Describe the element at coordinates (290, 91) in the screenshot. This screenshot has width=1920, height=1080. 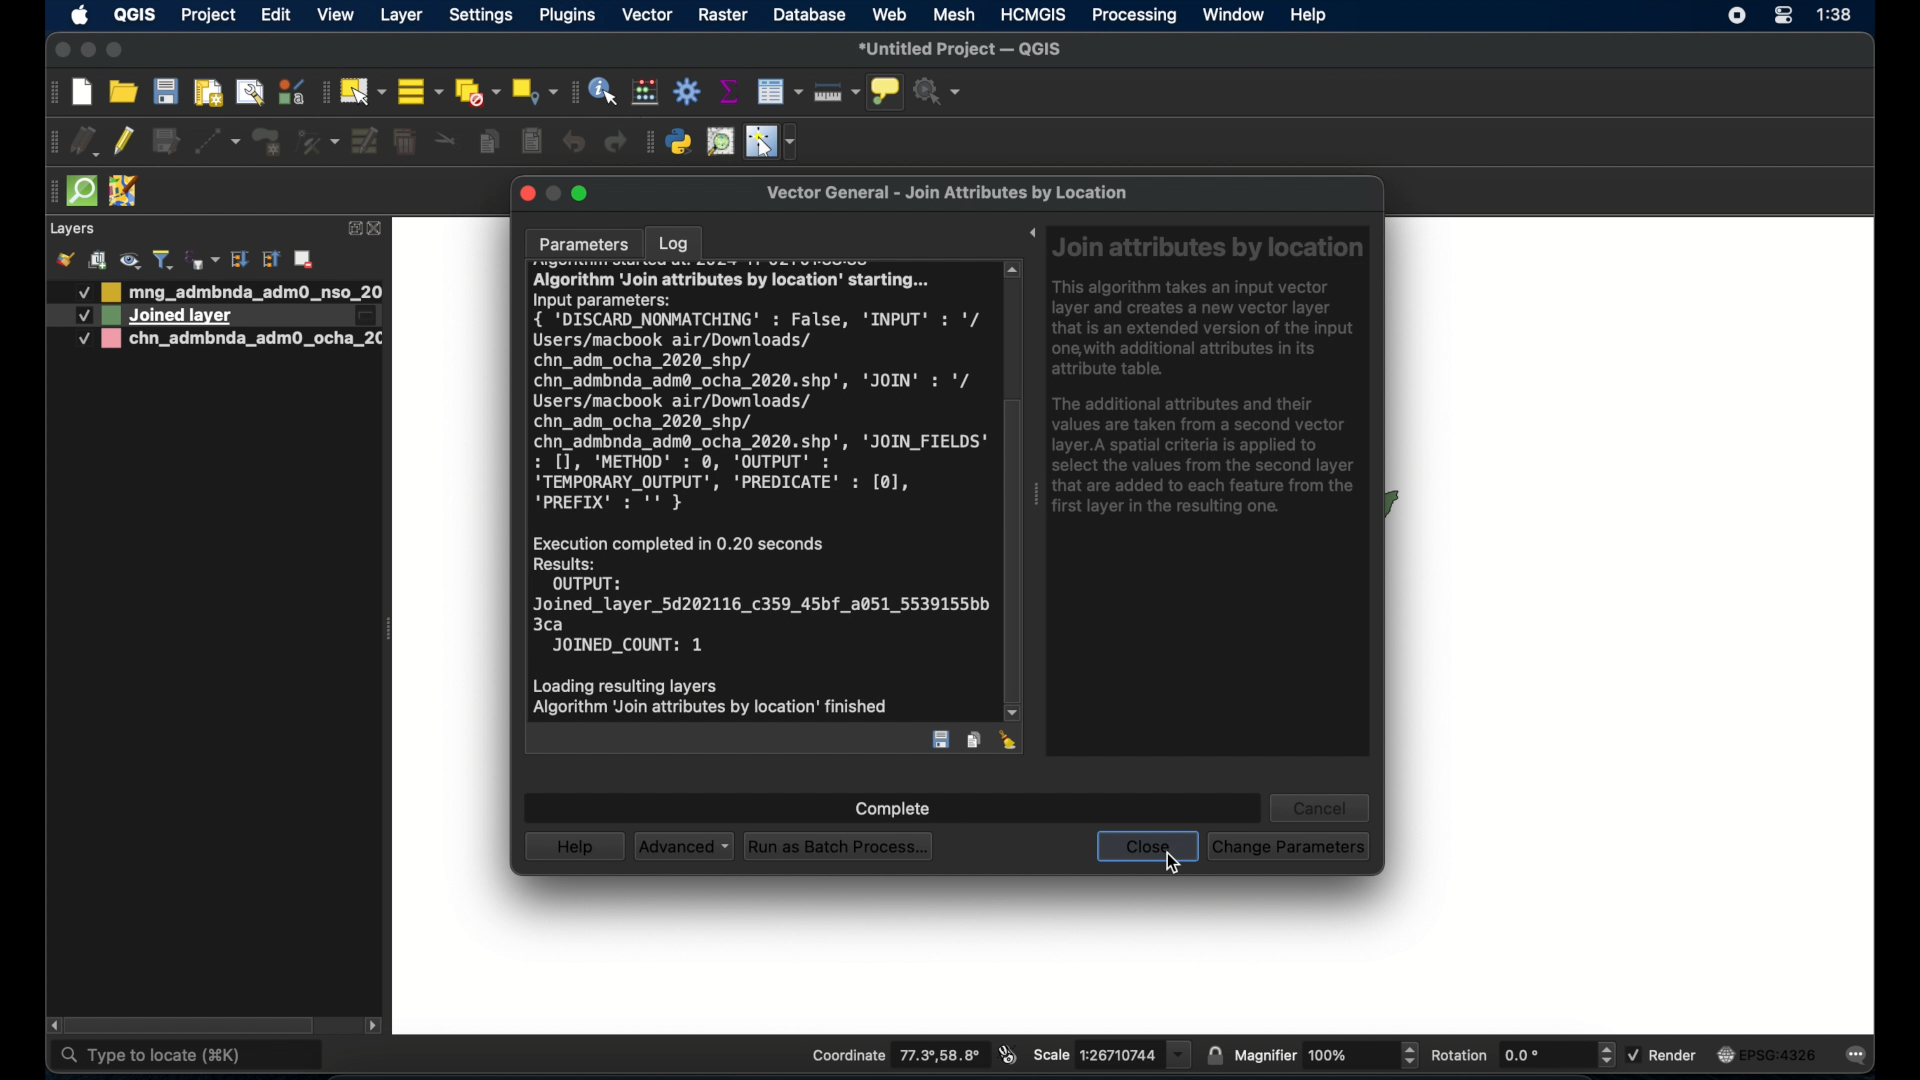
I see `style manager` at that location.